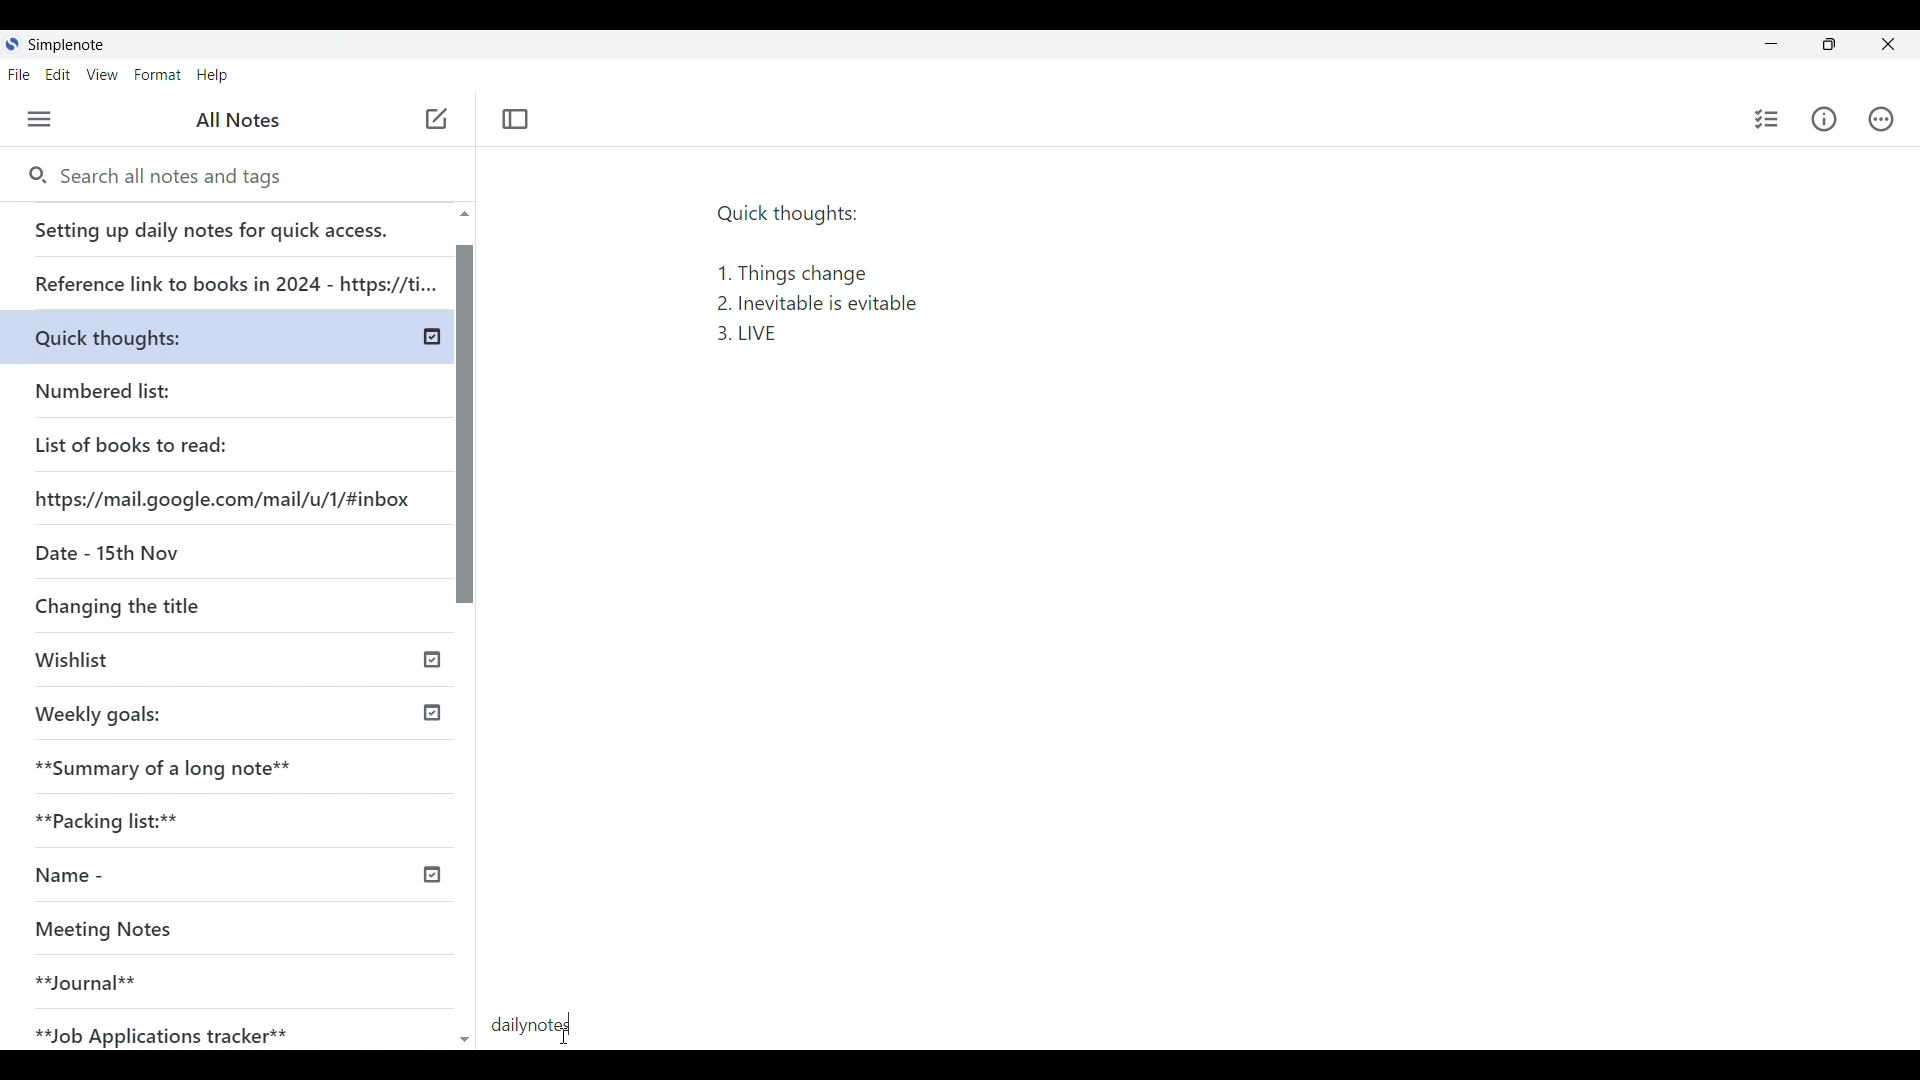 Image resolution: width=1920 pixels, height=1080 pixels. I want to click on Software note, so click(72, 44).